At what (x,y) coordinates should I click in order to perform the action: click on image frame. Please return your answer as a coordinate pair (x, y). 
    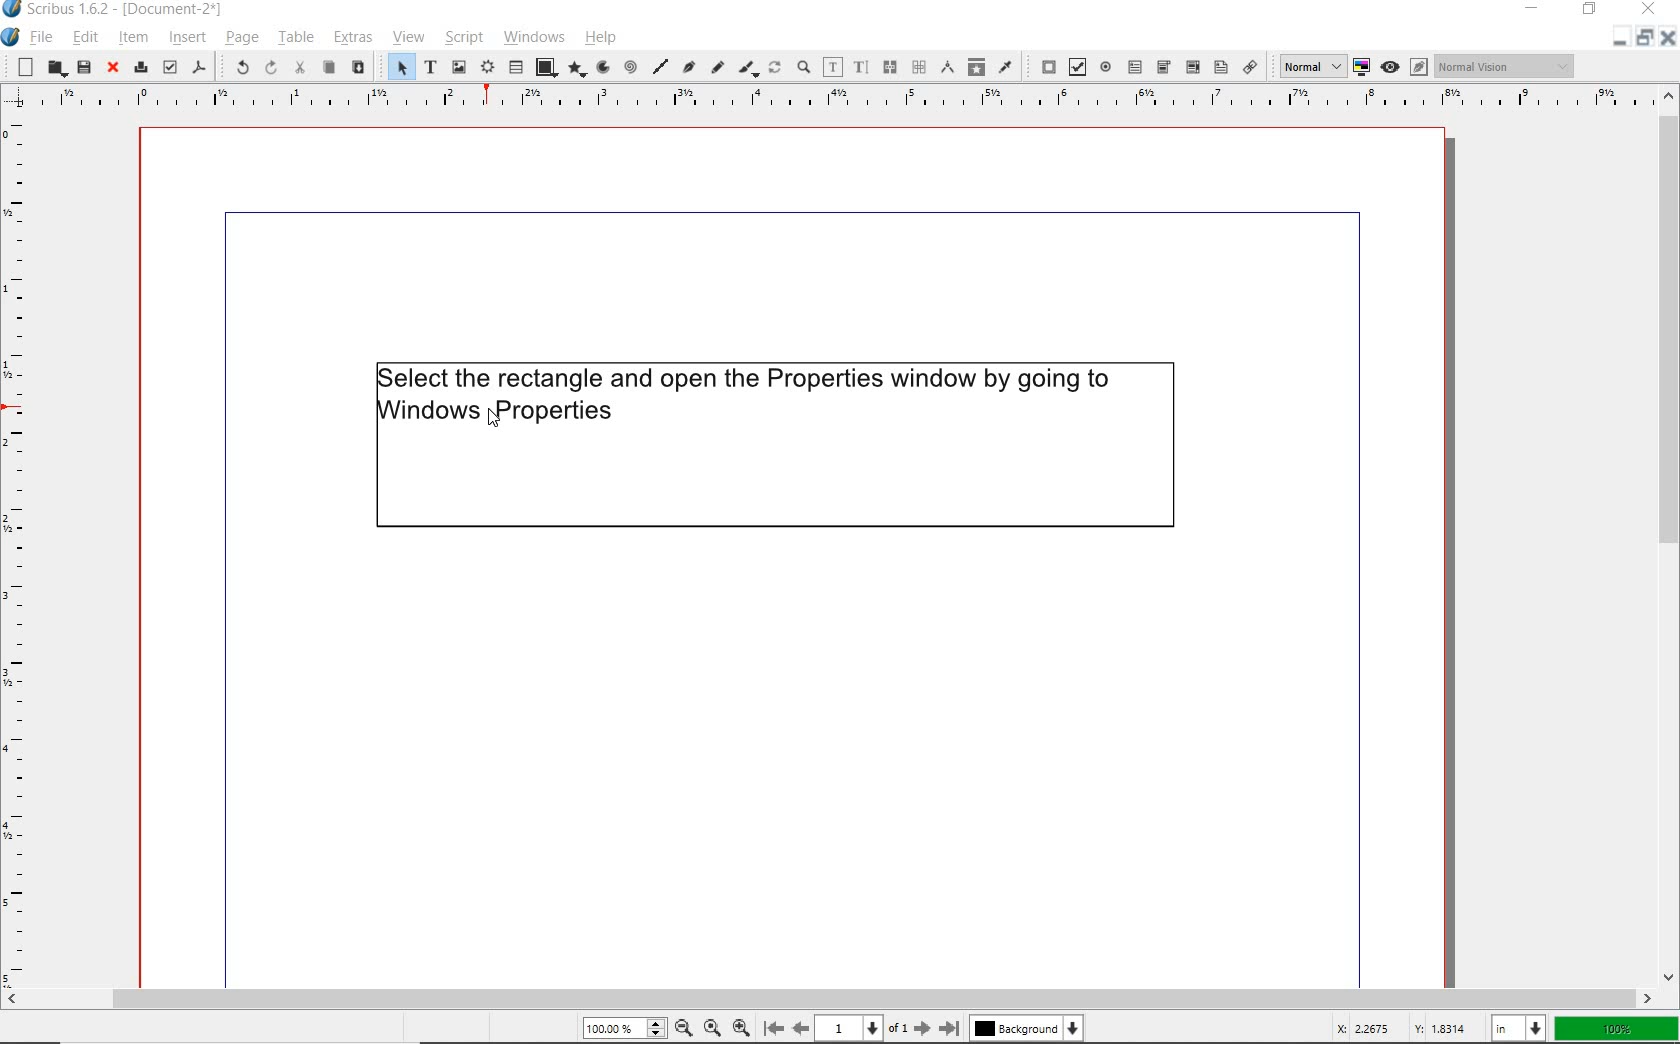
    Looking at the image, I should click on (458, 68).